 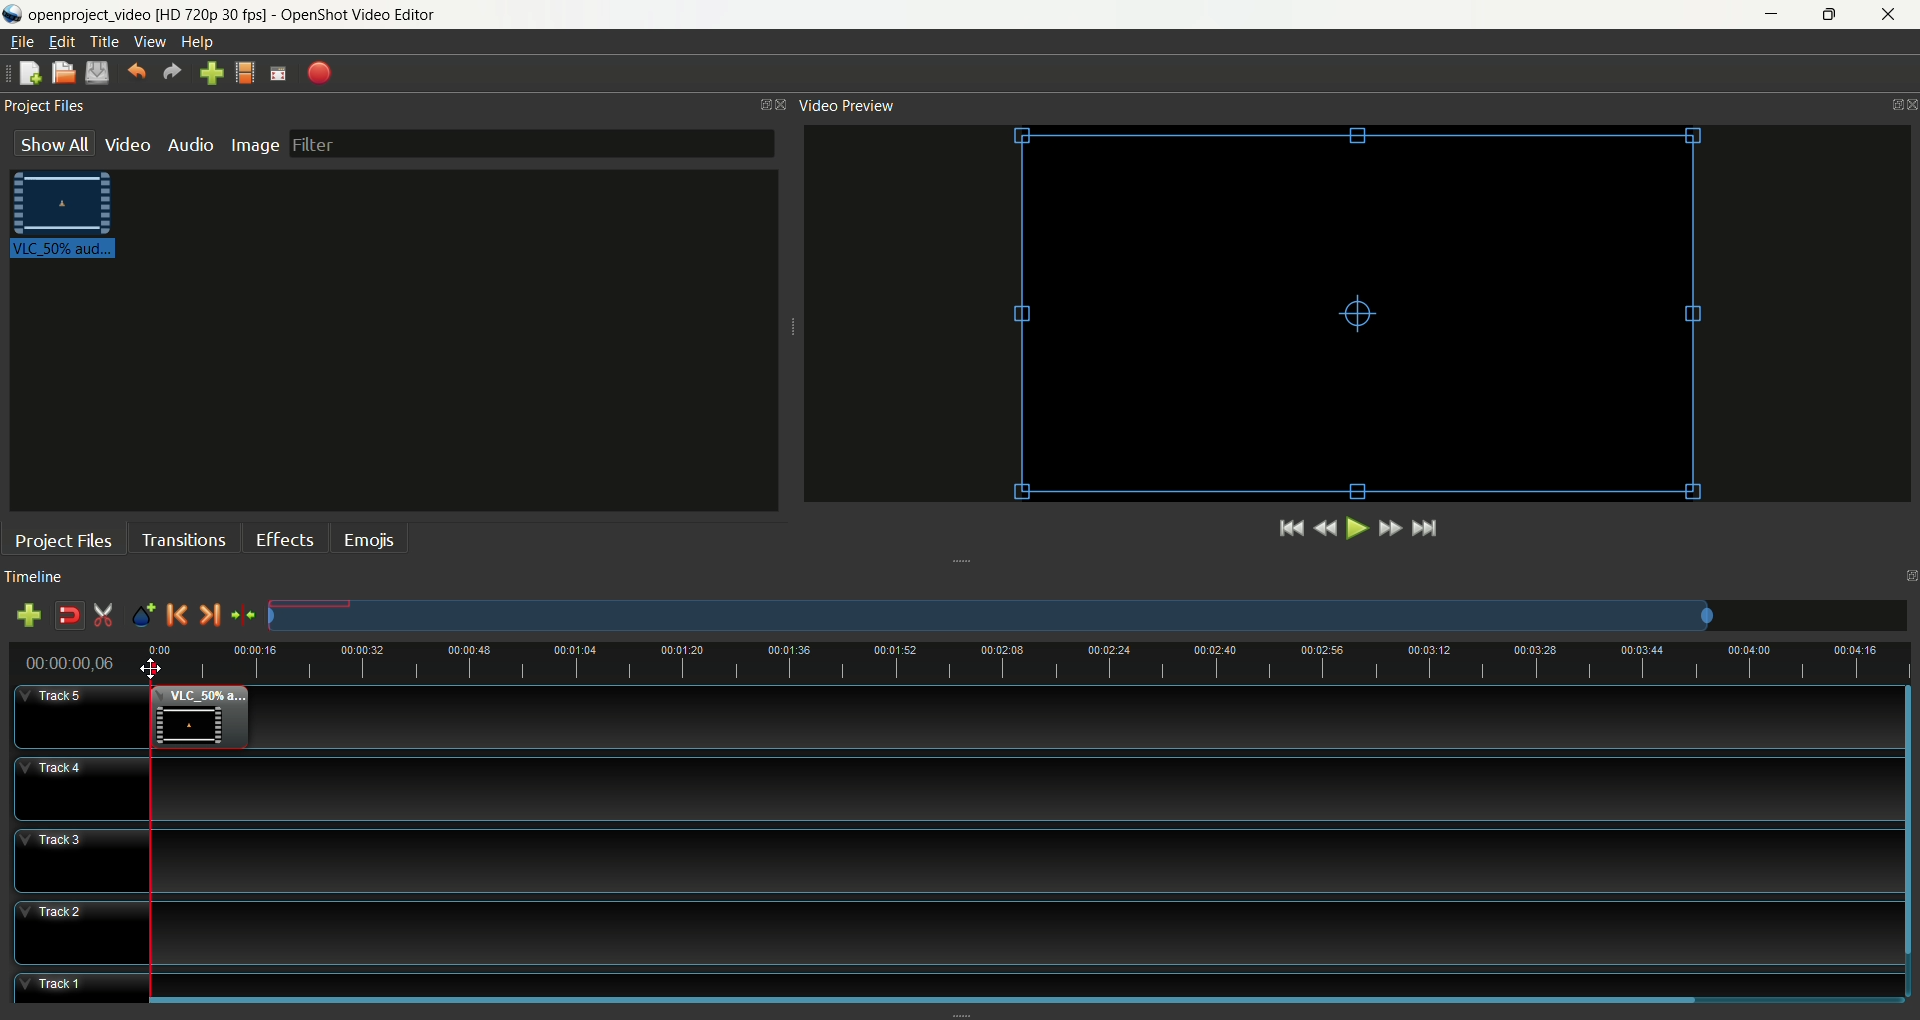 I want to click on filter, so click(x=531, y=143).